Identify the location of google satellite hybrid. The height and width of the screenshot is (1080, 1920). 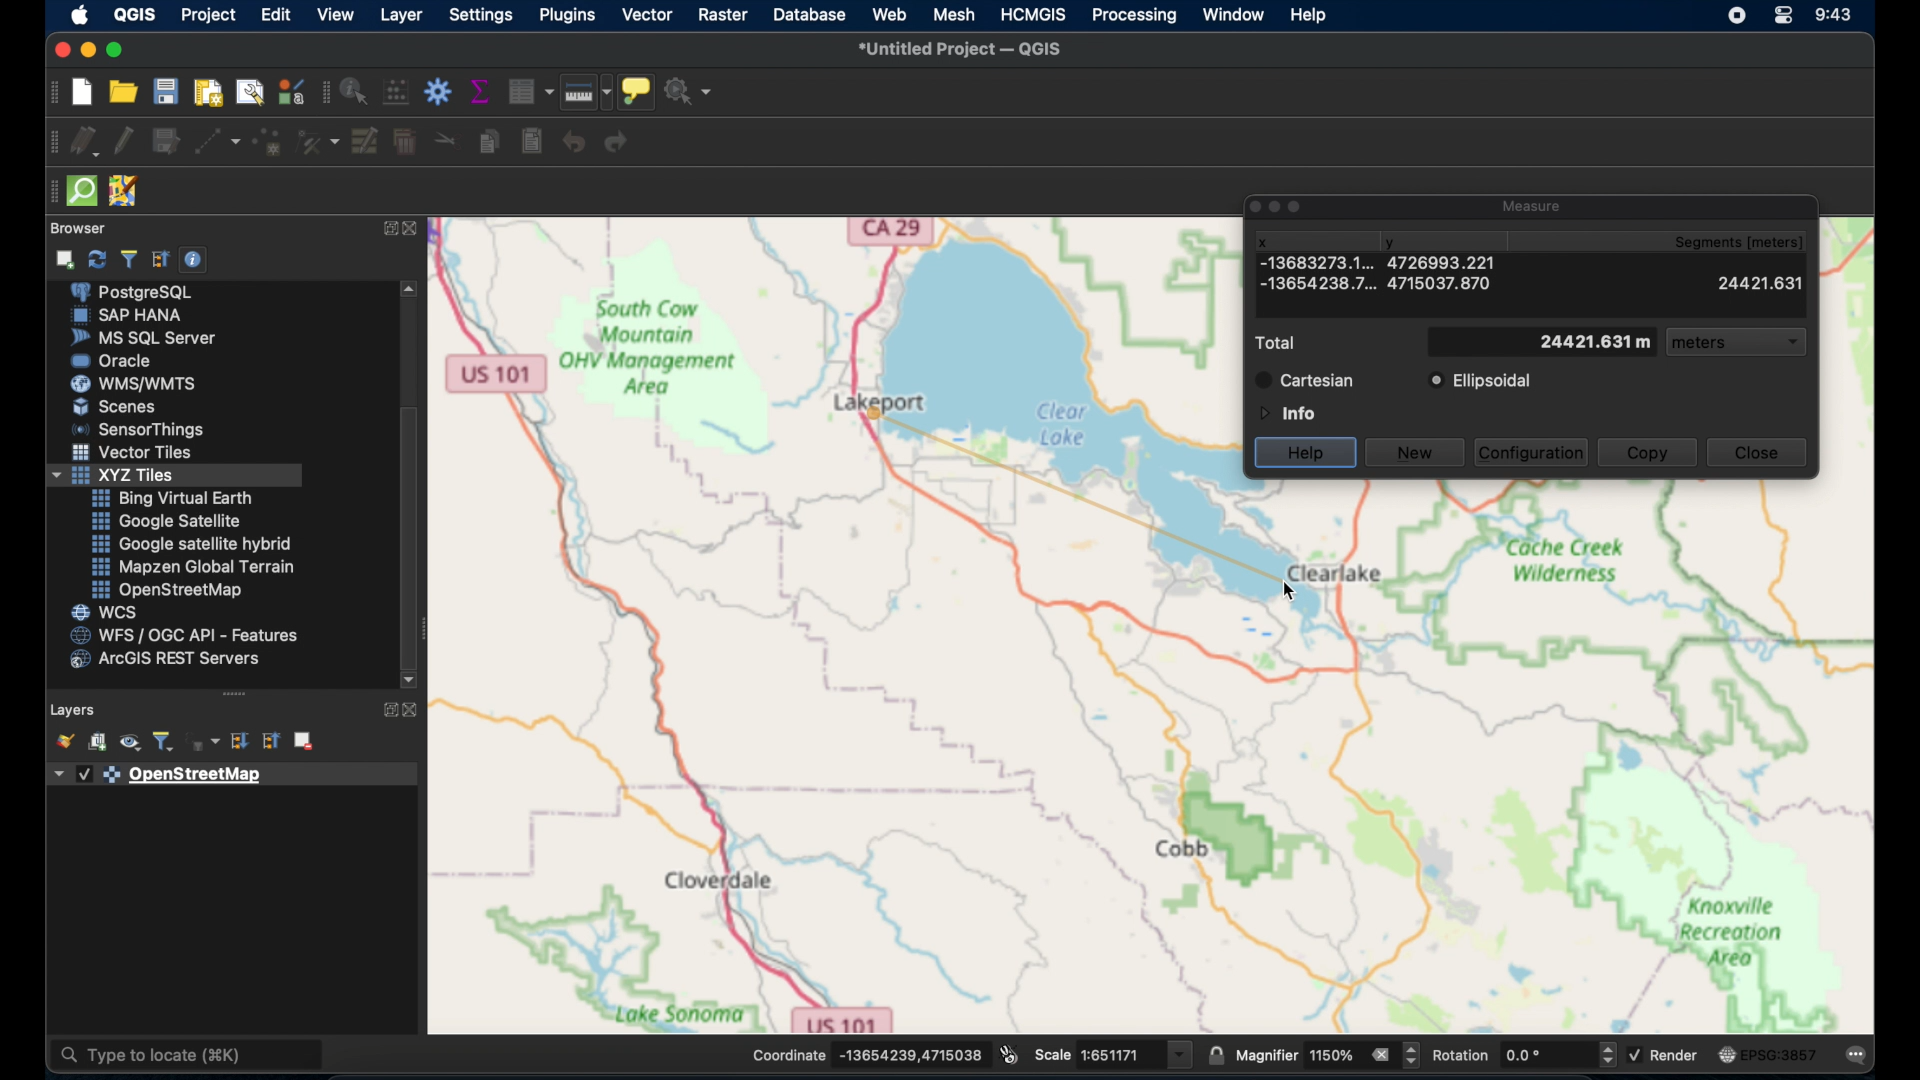
(193, 543).